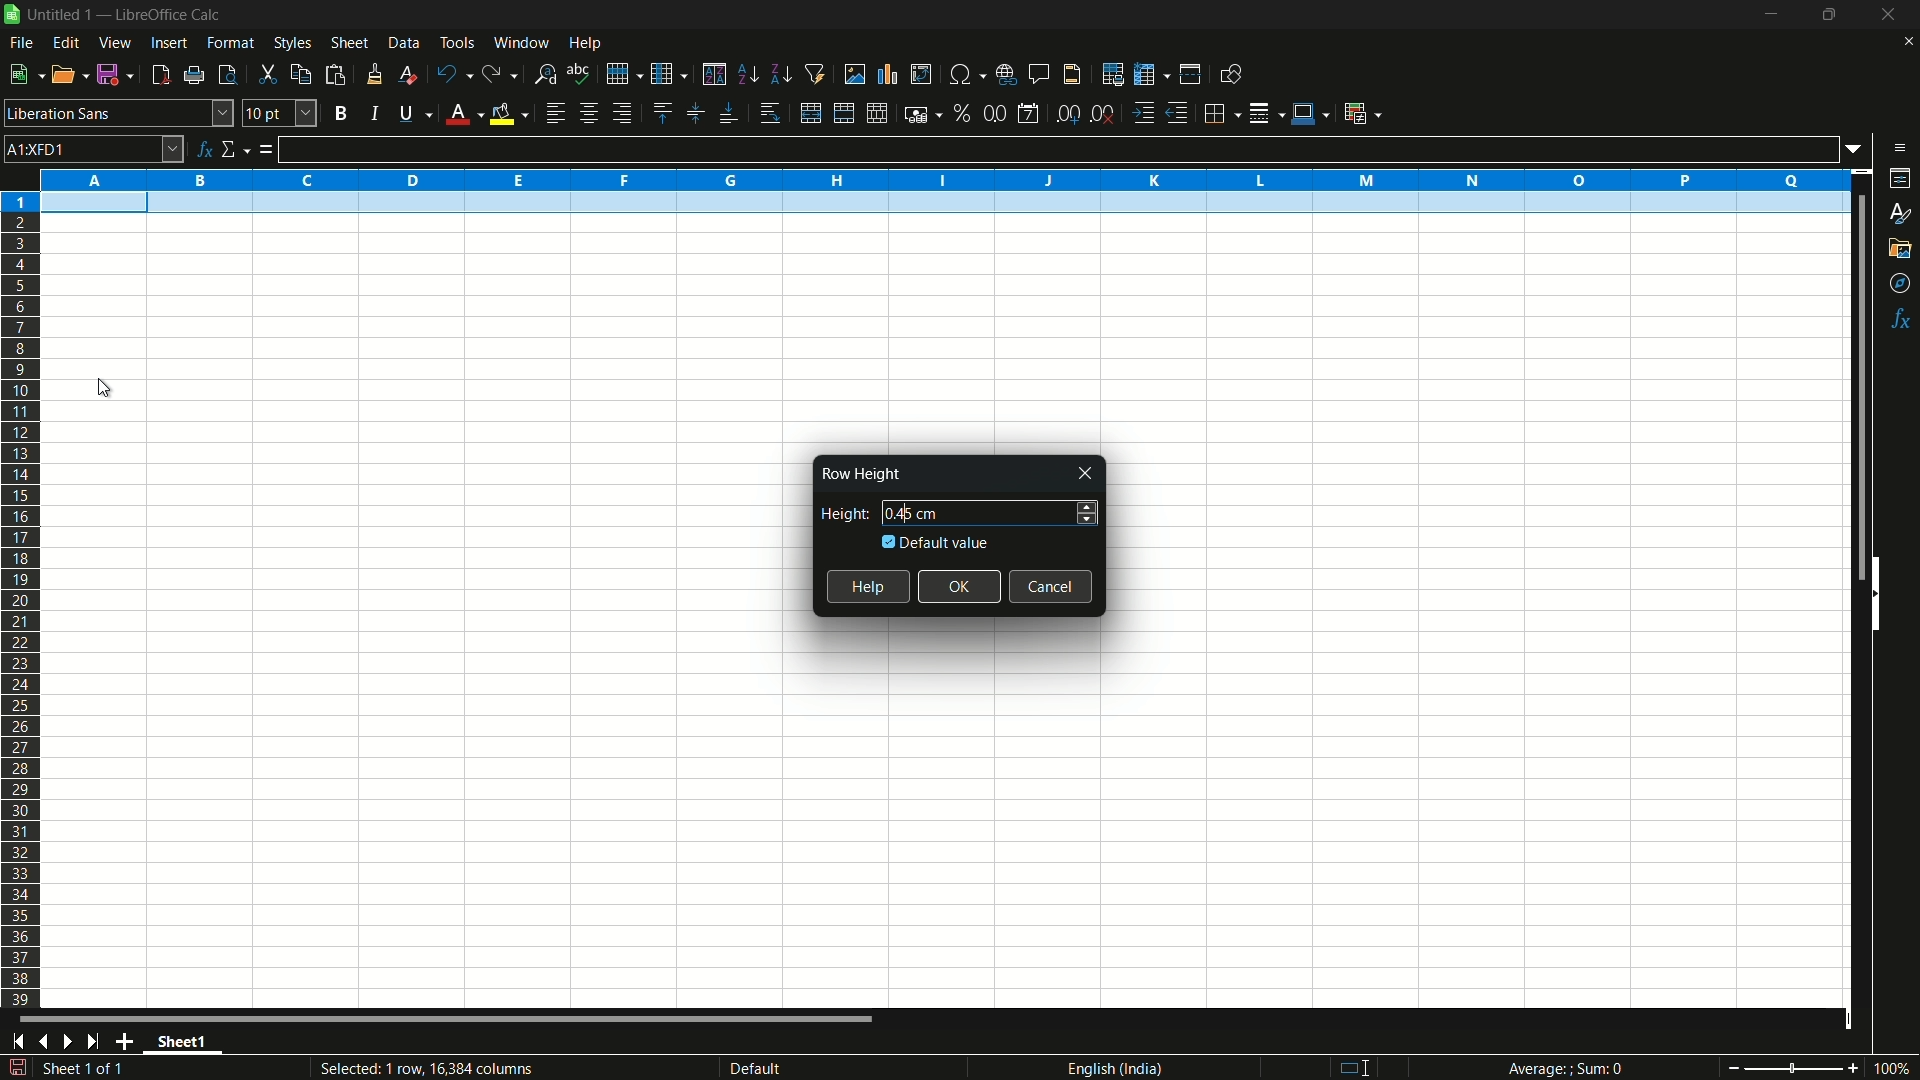  Describe the element at coordinates (693, 114) in the screenshot. I see `center vertically` at that location.